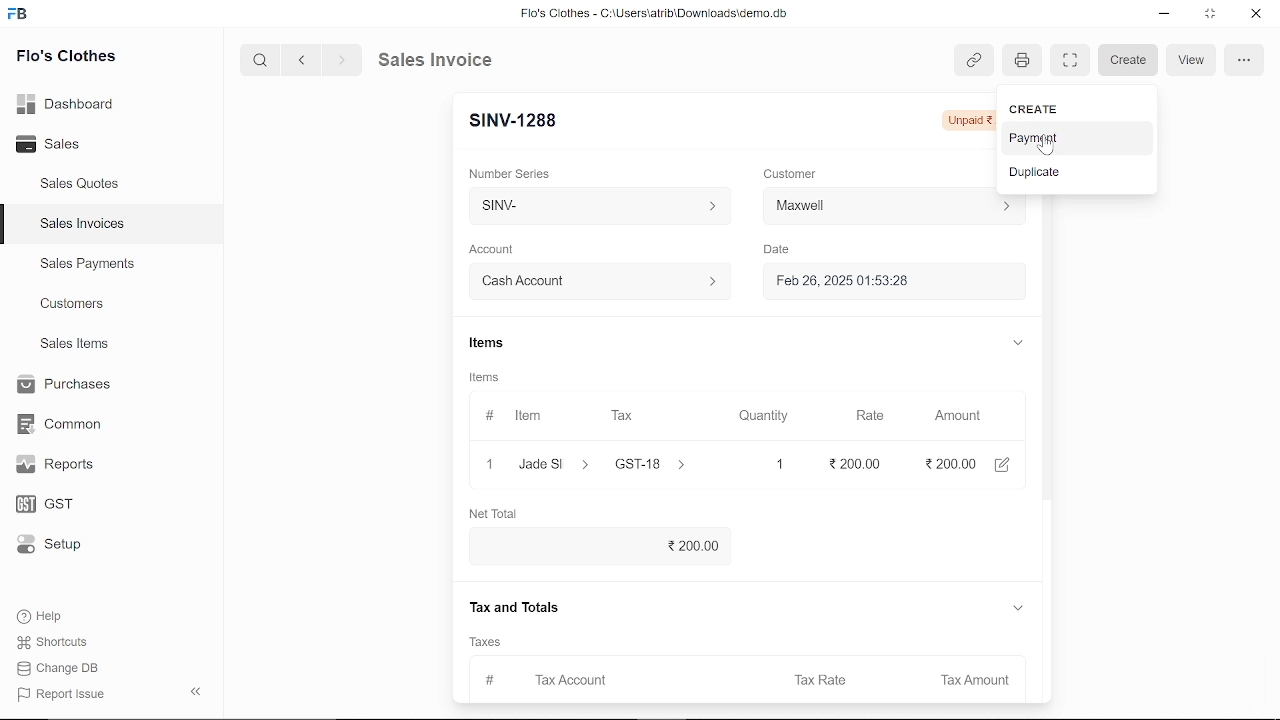  What do you see at coordinates (86, 264) in the screenshot?
I see `Sales Payments.` at bounding box center [86, 264].